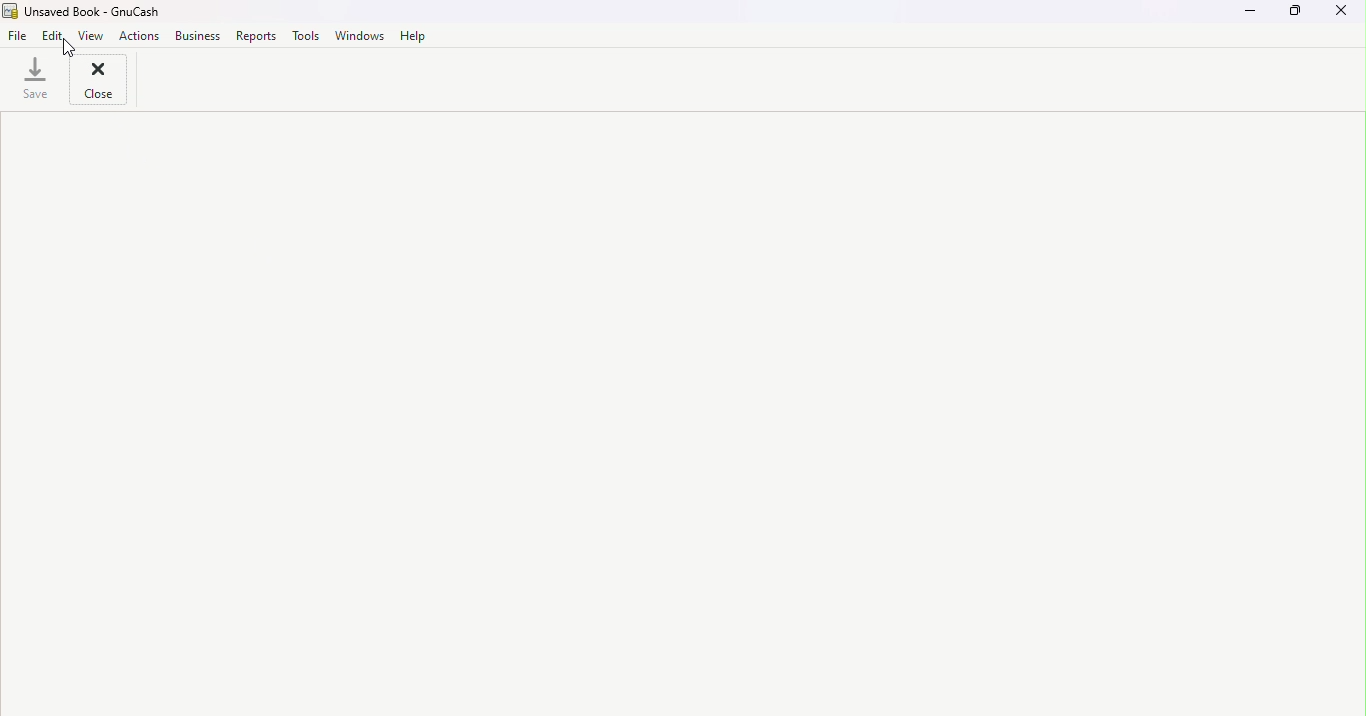 This screenshot has height=716, width=1366. I want to click on Windows, so click(361, 34).